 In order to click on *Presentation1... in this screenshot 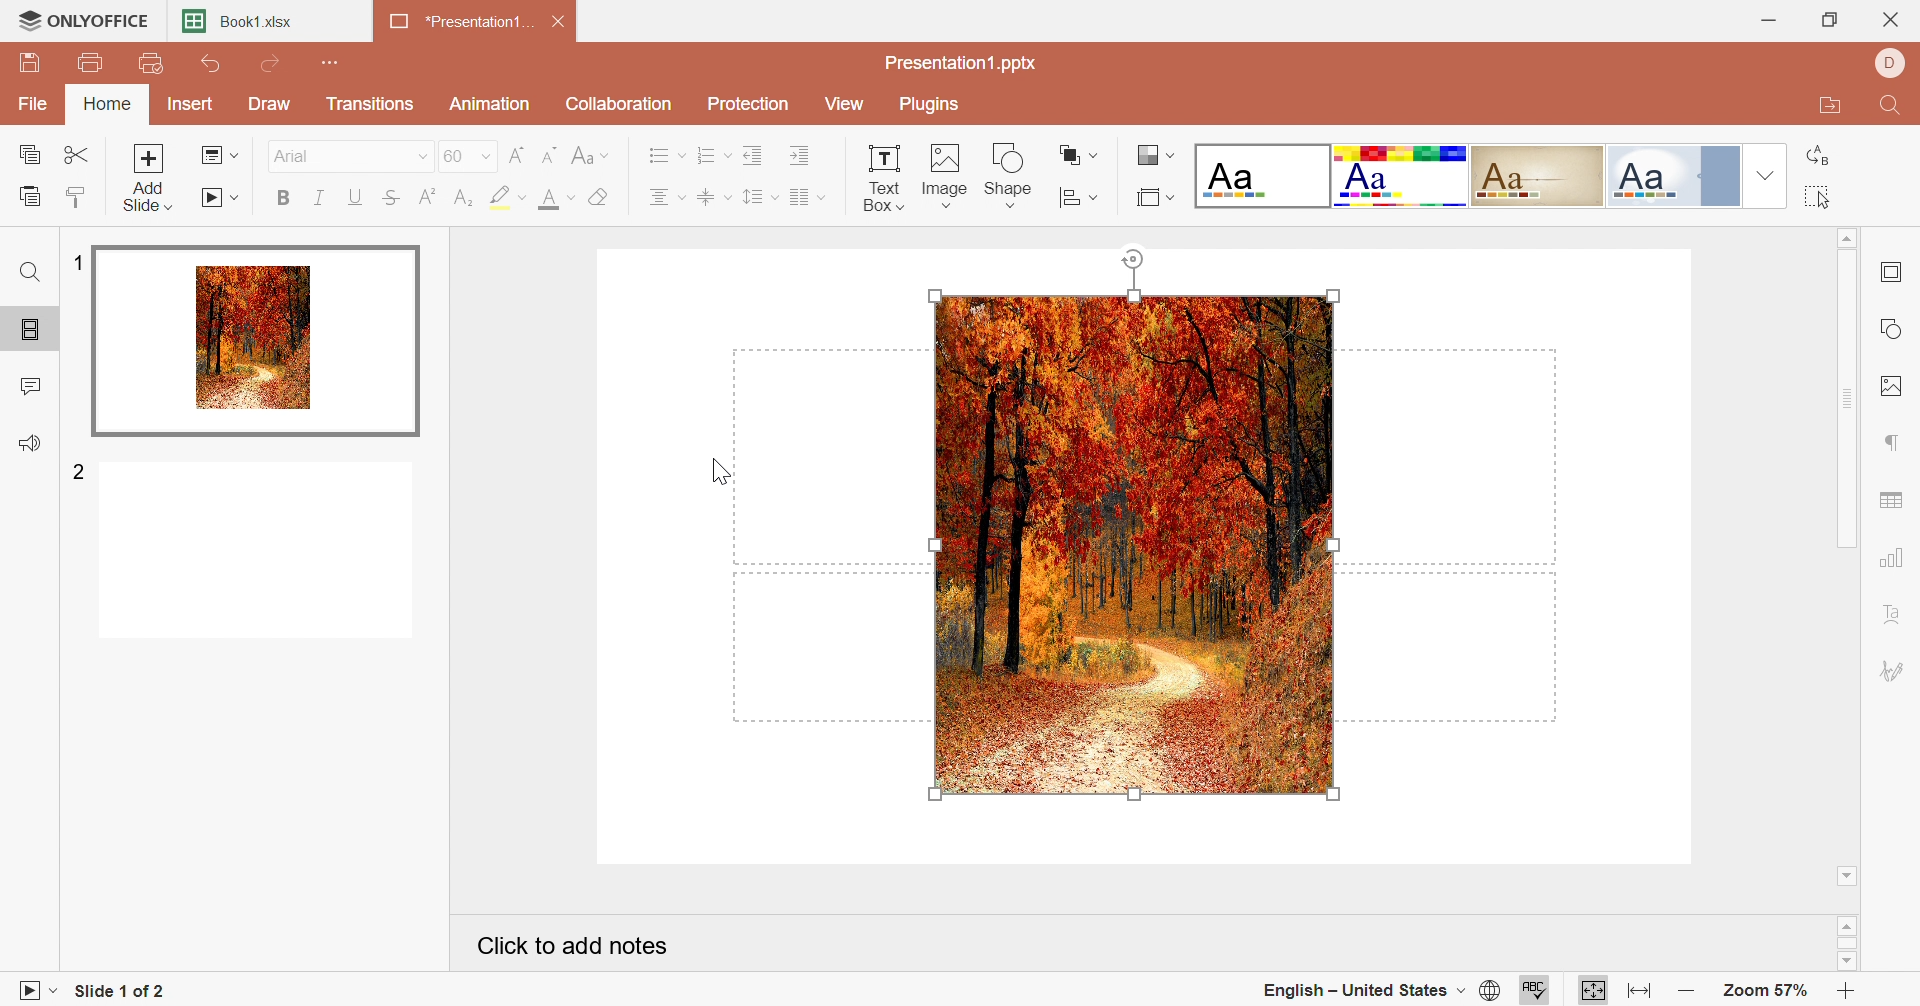, I will do `click(463, 22)`.